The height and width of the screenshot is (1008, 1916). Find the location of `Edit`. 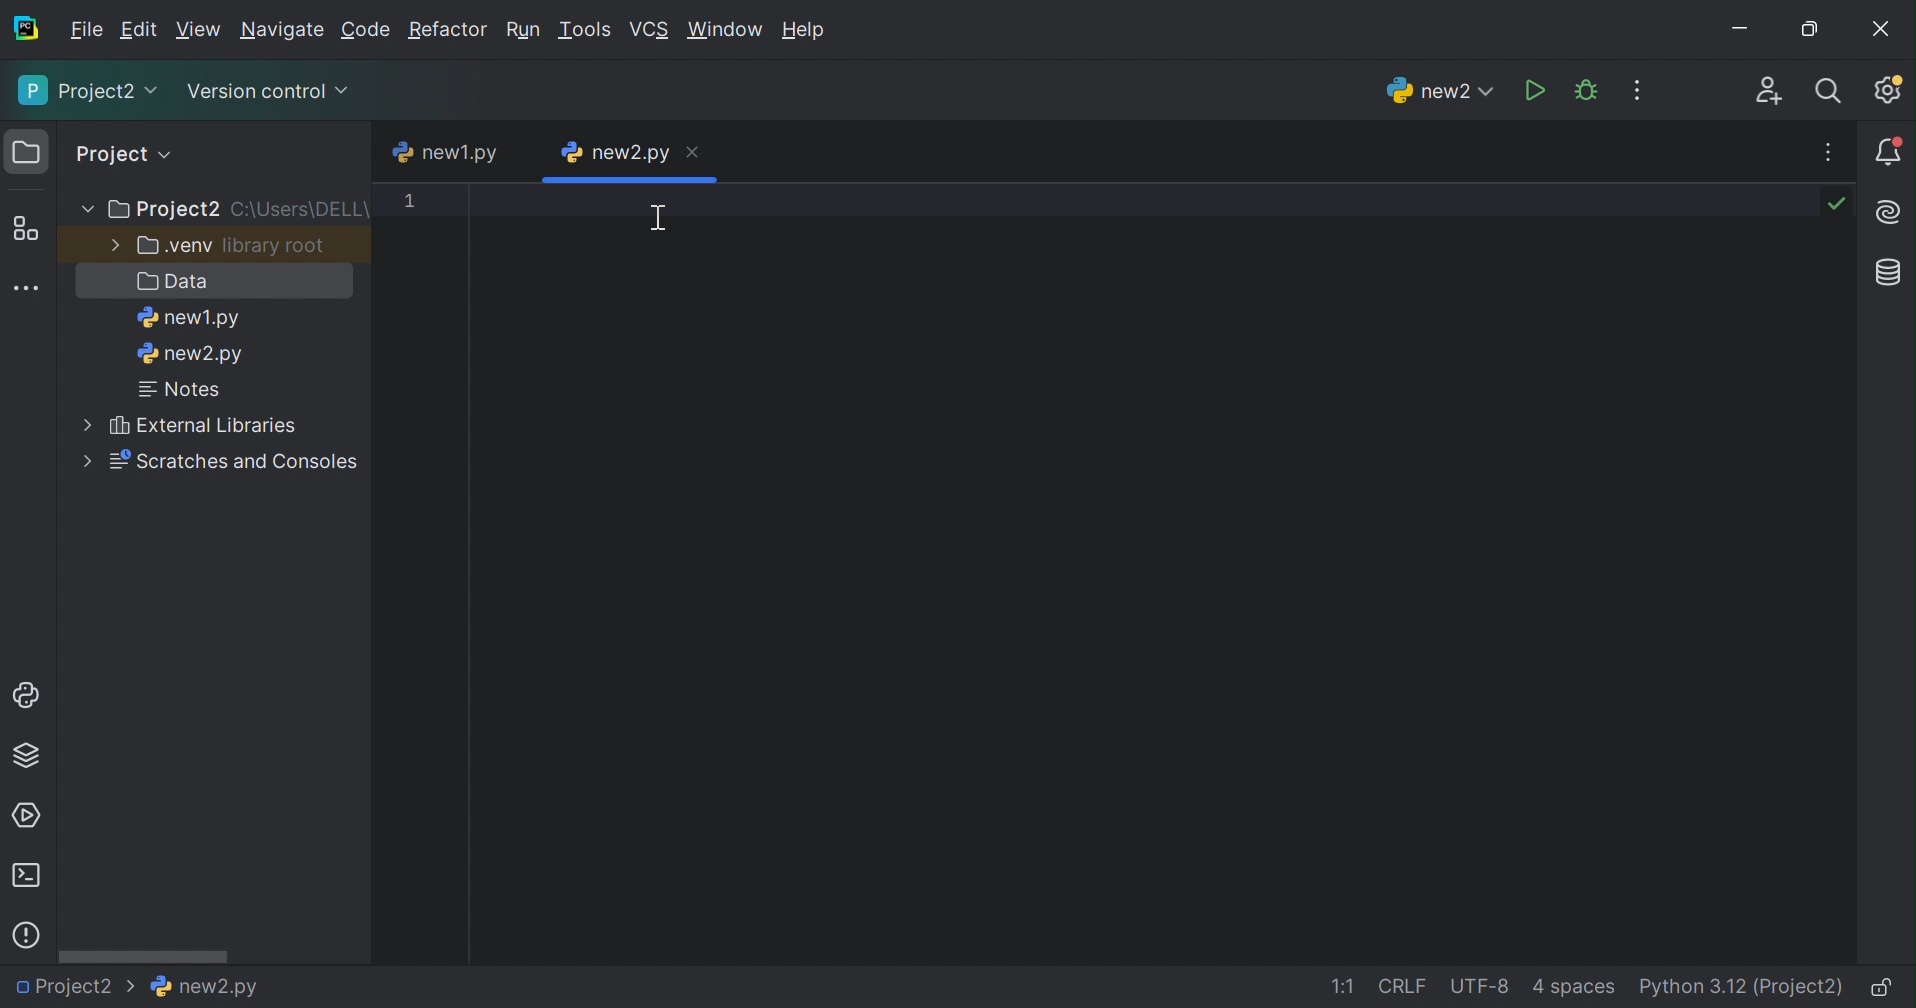

Edit is located at coordinates (199, 27).